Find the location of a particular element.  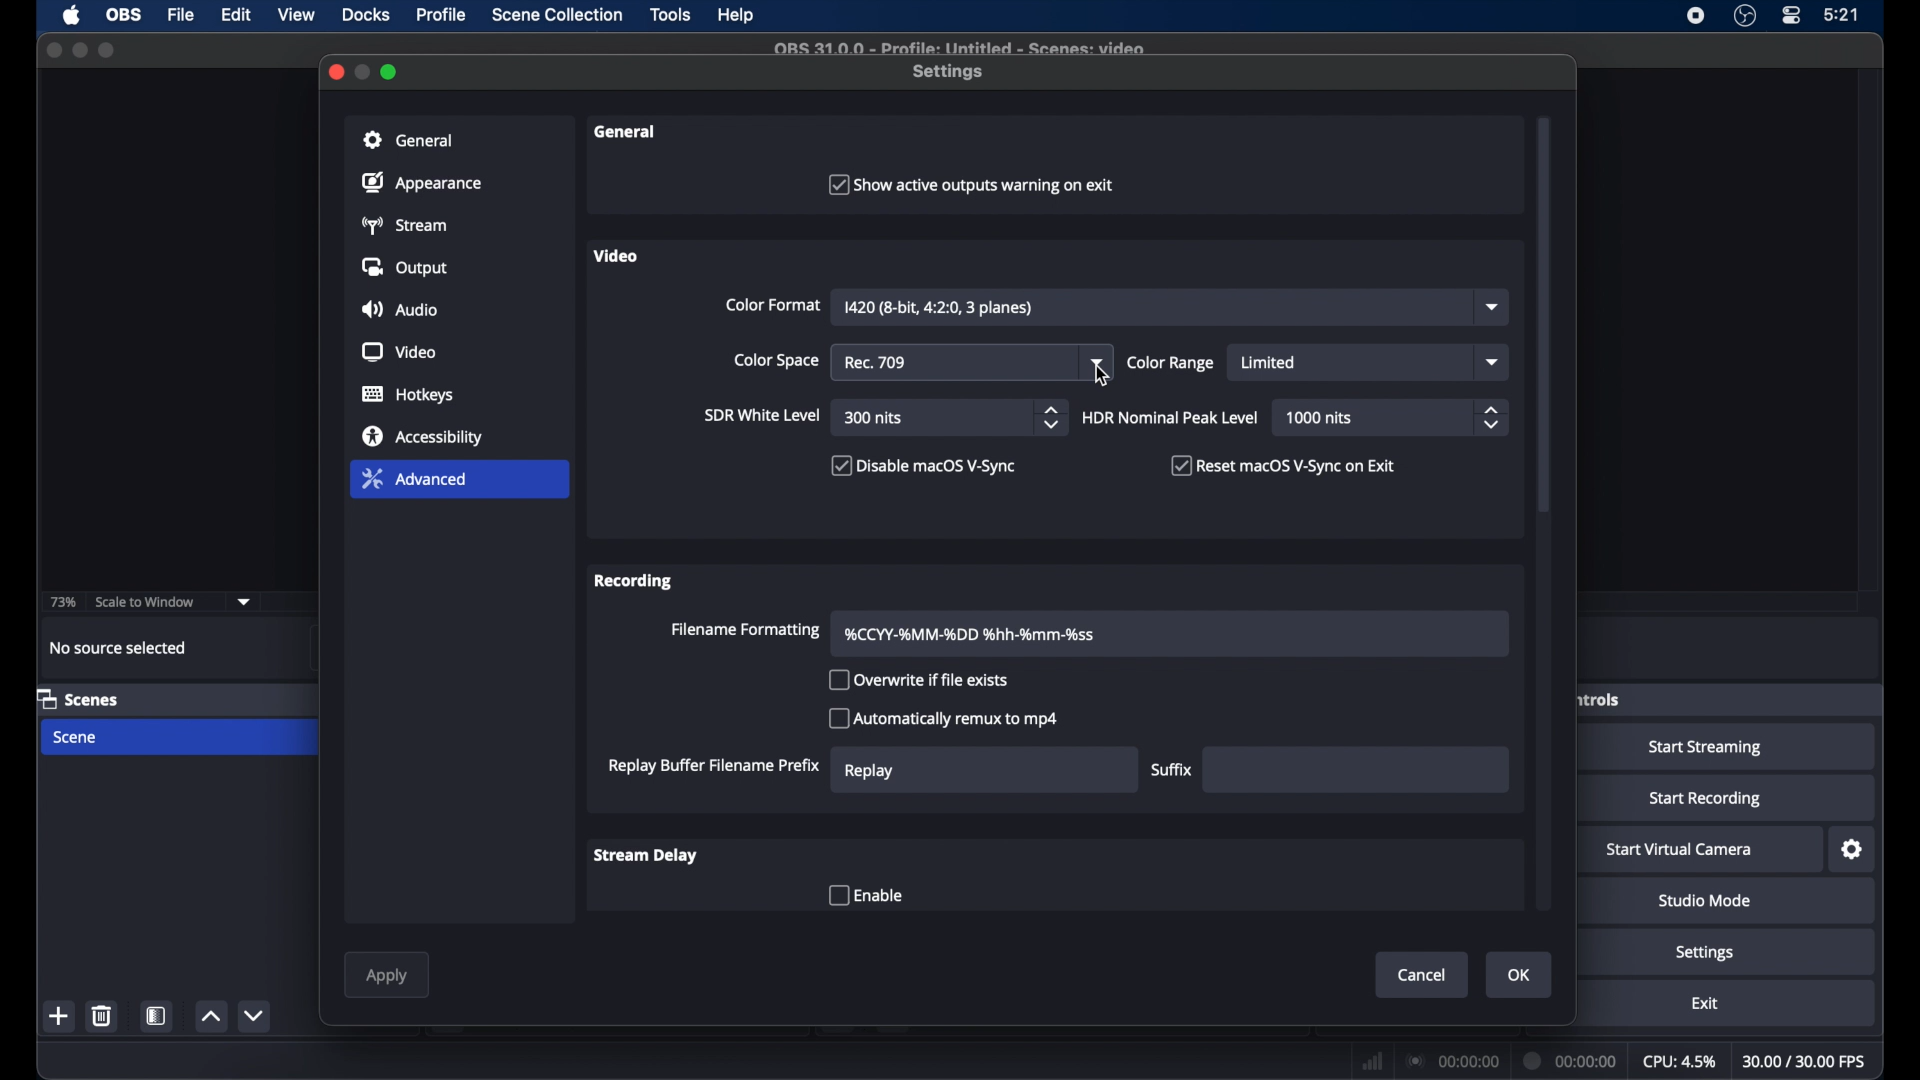

HDR nominal peak level is located at coordinates (1170, 417).